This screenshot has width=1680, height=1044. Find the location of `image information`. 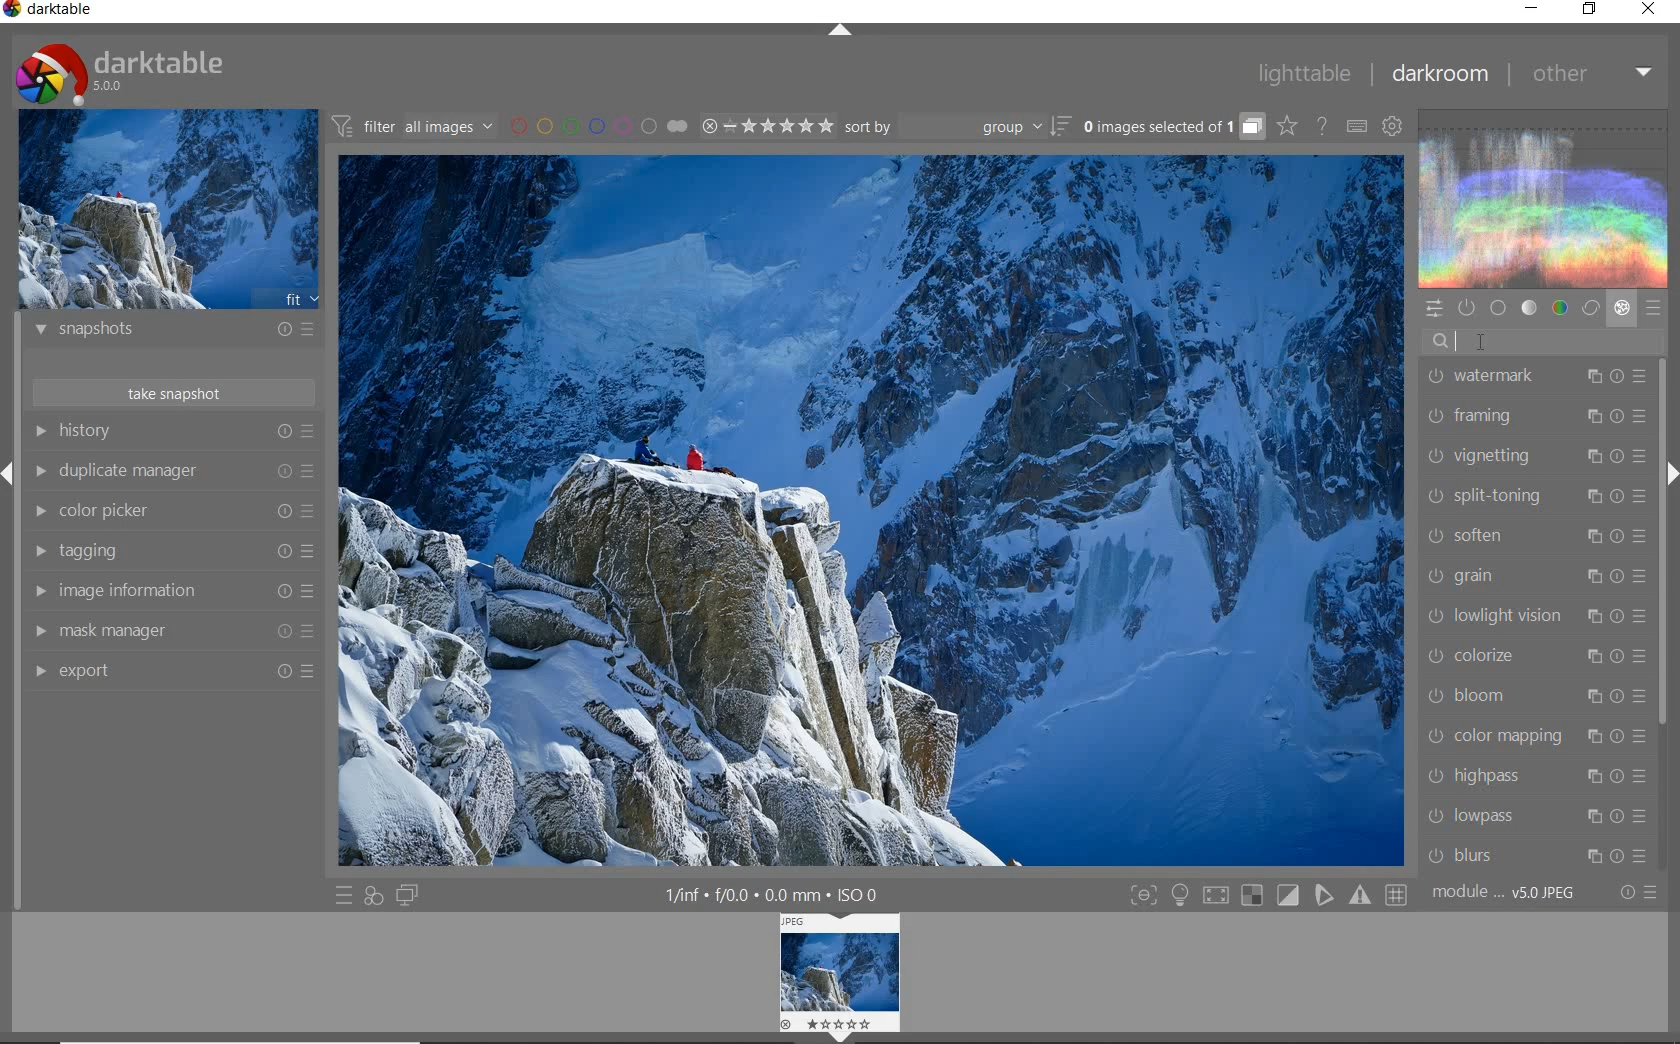

image information is located at coordinates (172, 591).